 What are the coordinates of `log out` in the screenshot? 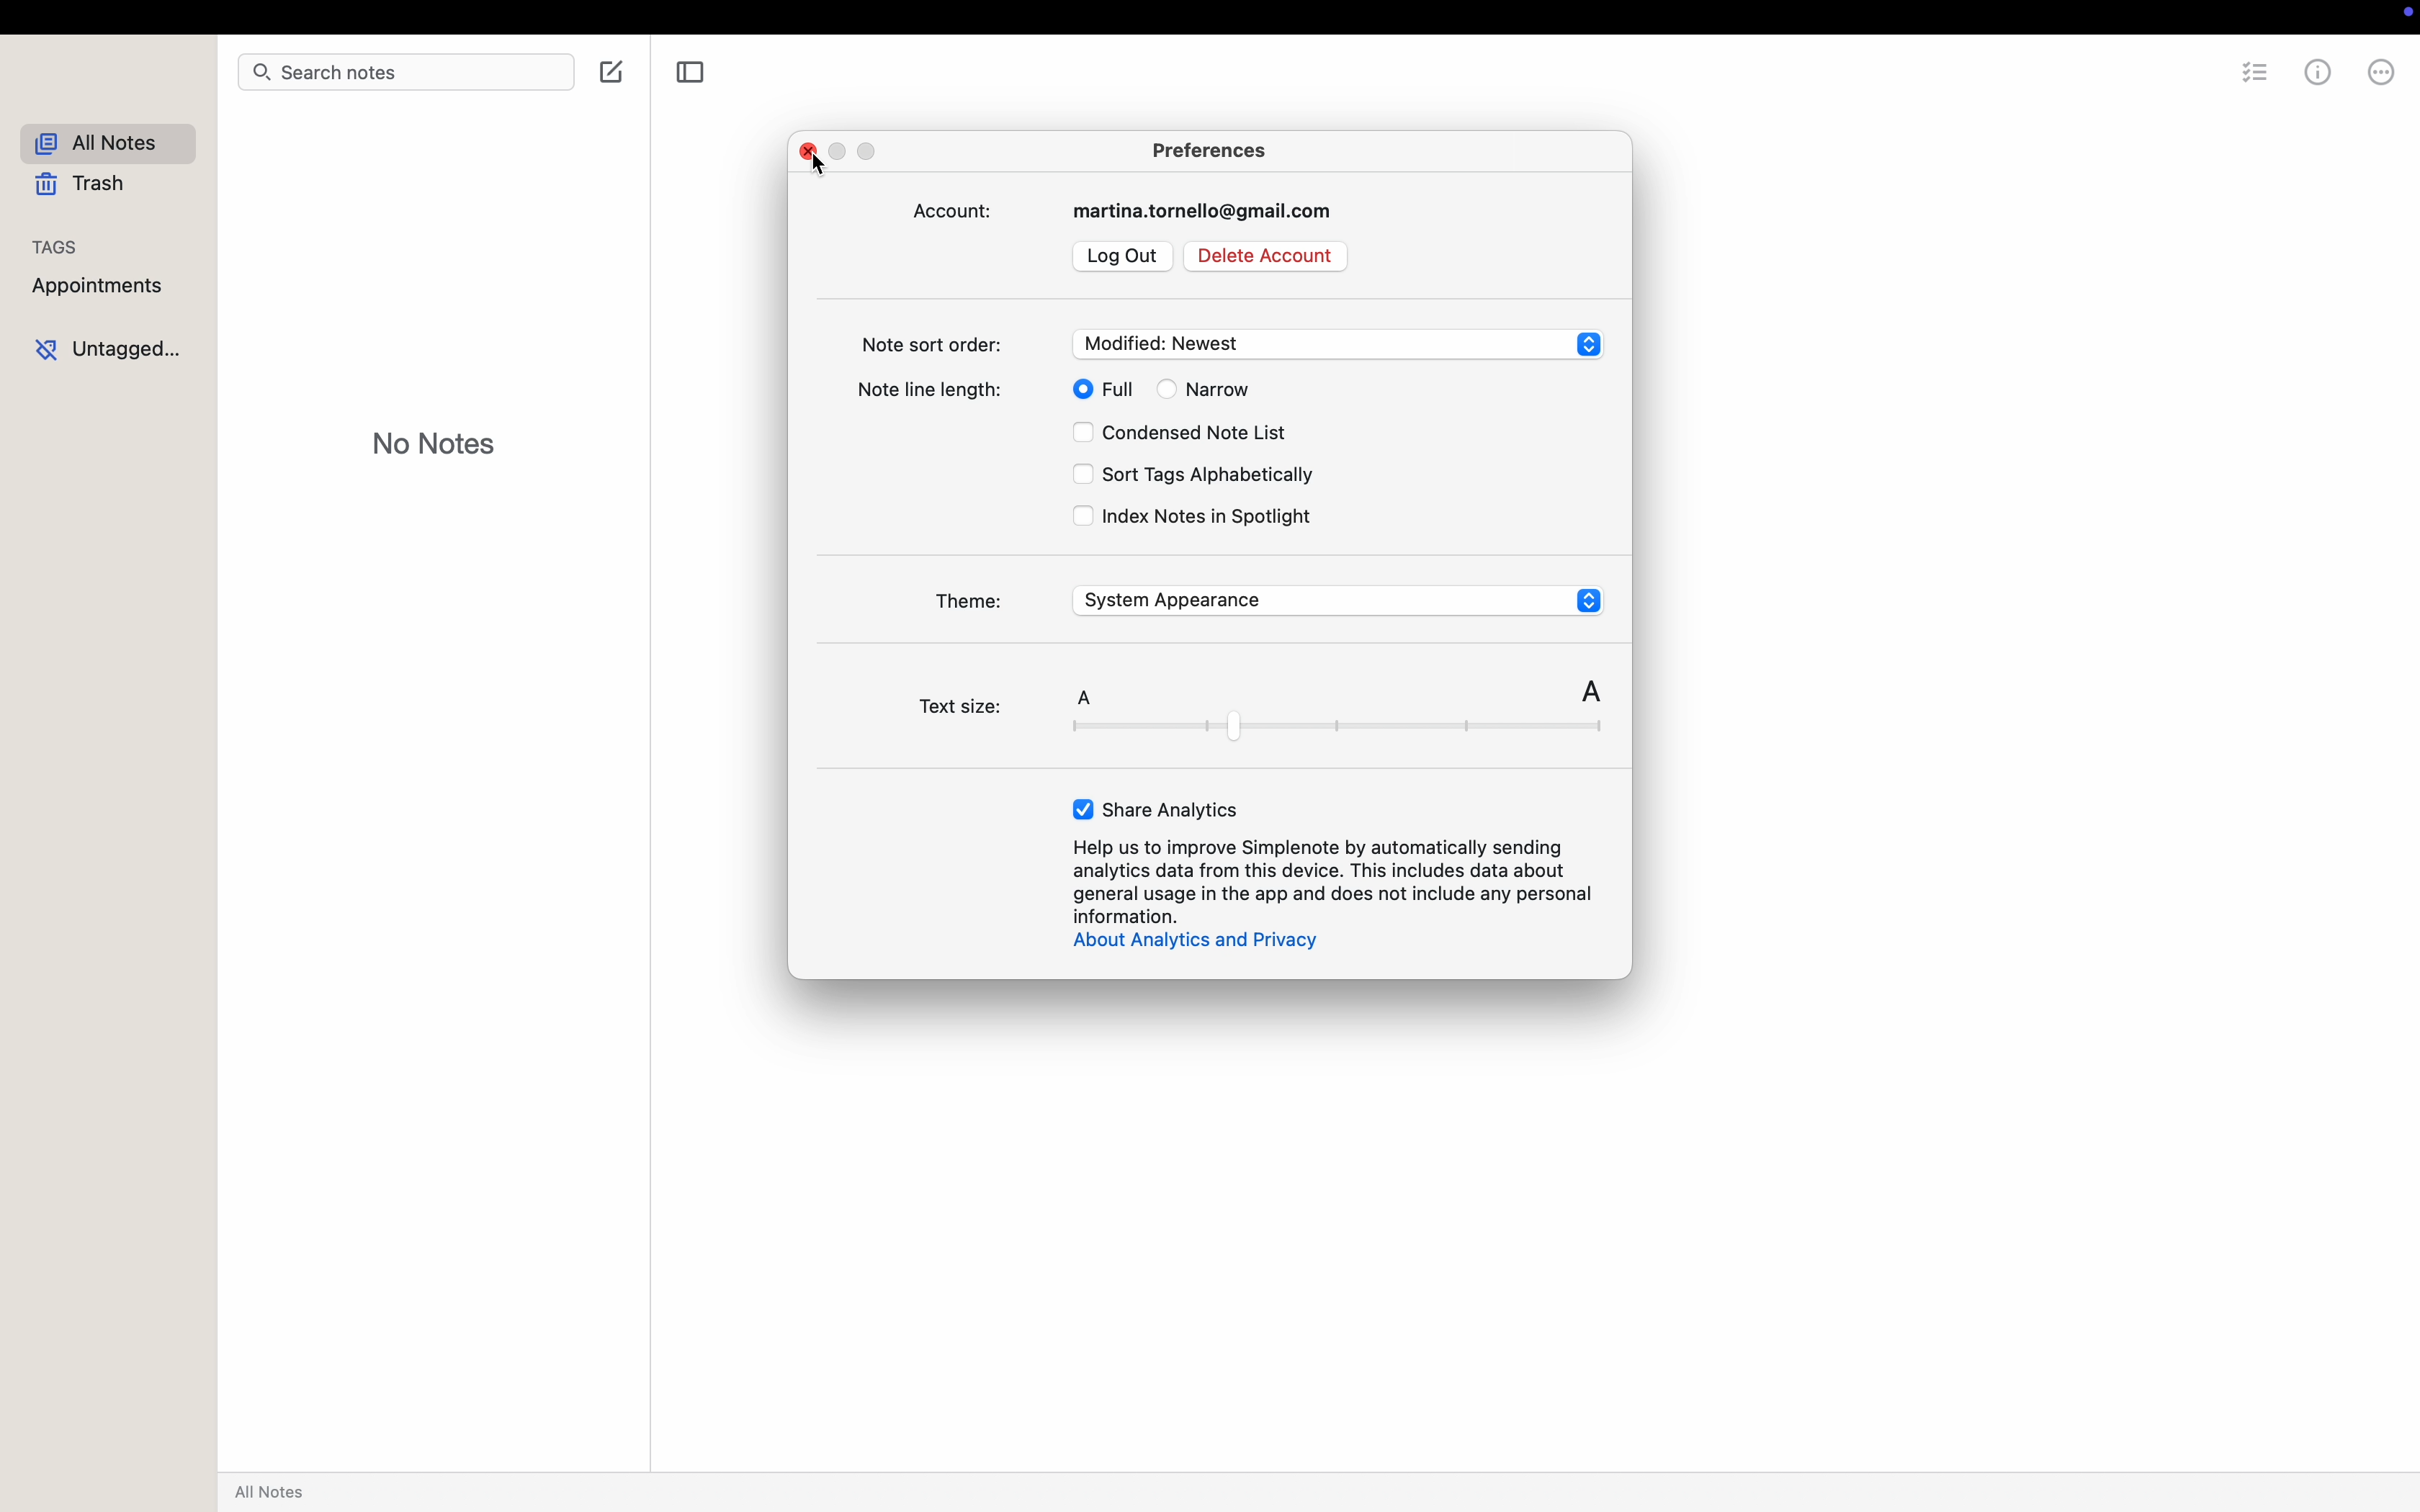 It's located at (1123, 256).